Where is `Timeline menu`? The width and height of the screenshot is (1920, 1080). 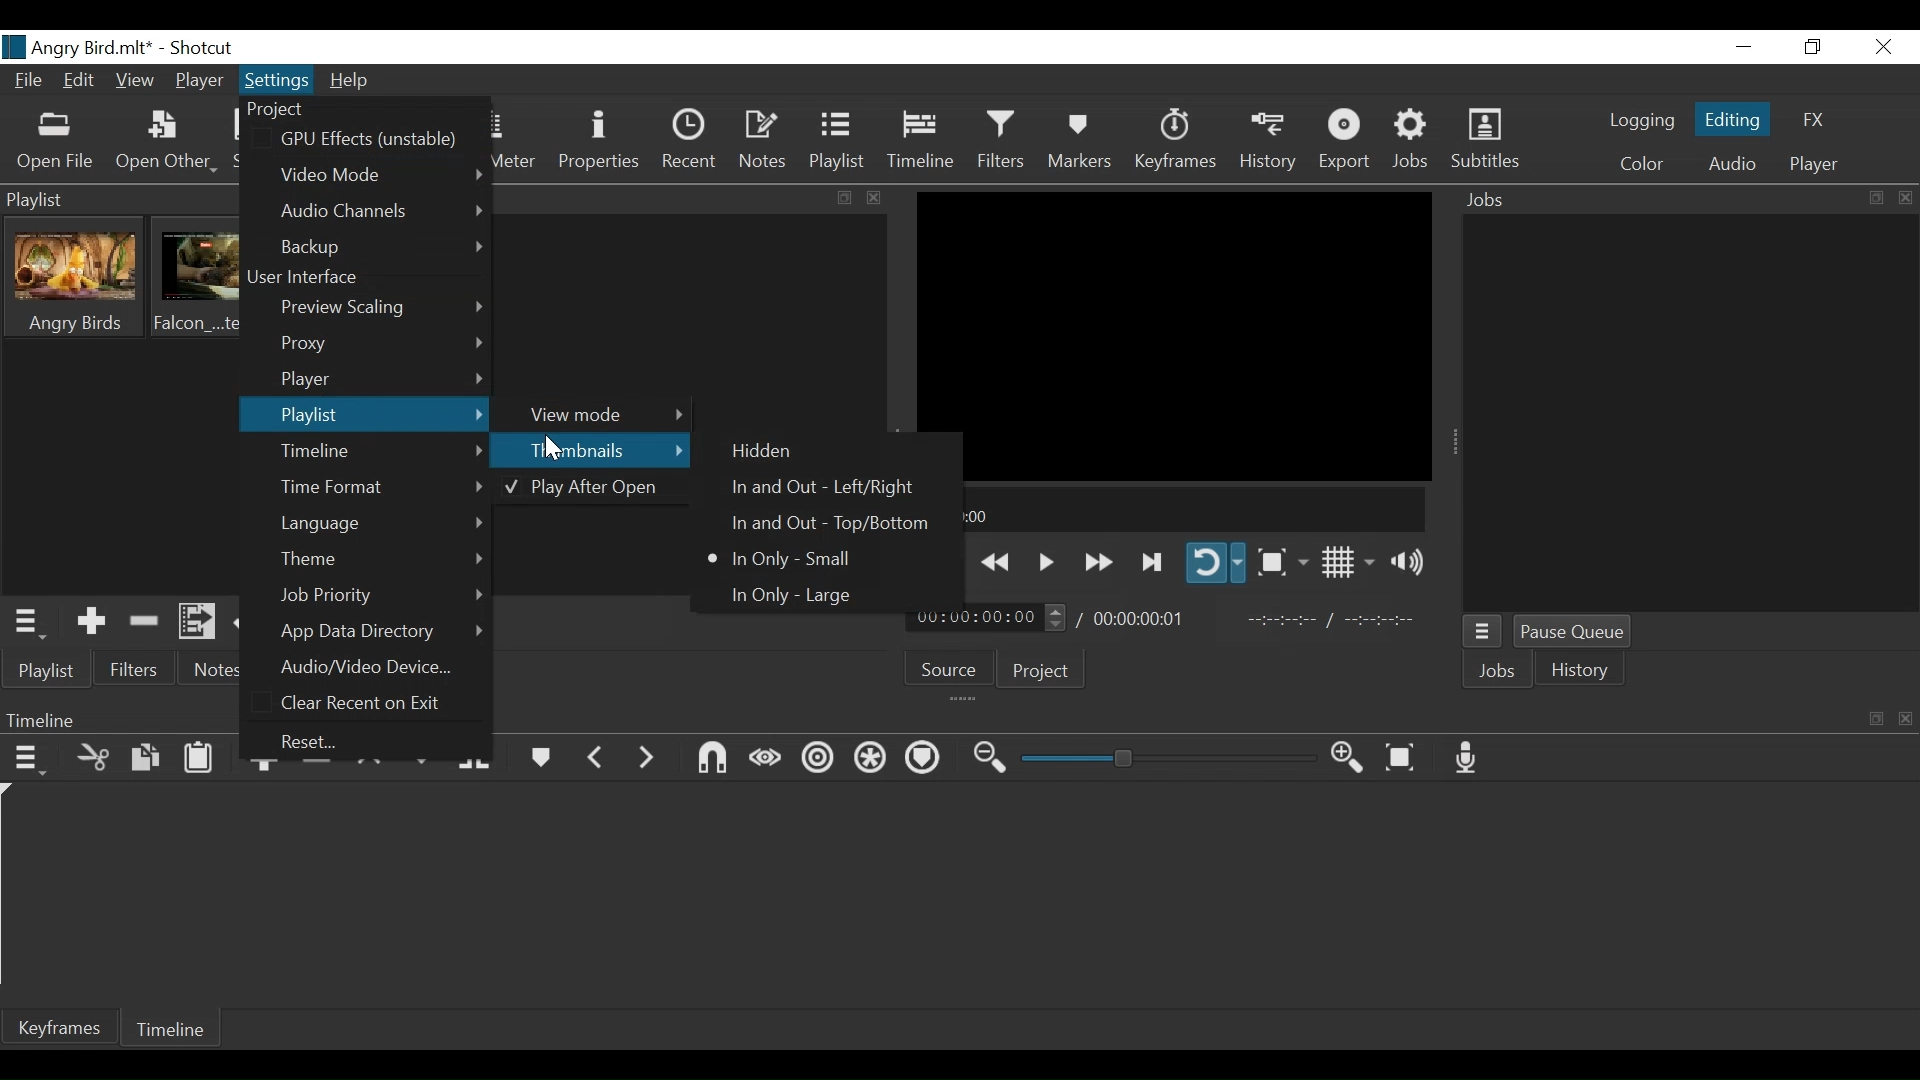
Timeline menu is located at coordinates (31, 762).